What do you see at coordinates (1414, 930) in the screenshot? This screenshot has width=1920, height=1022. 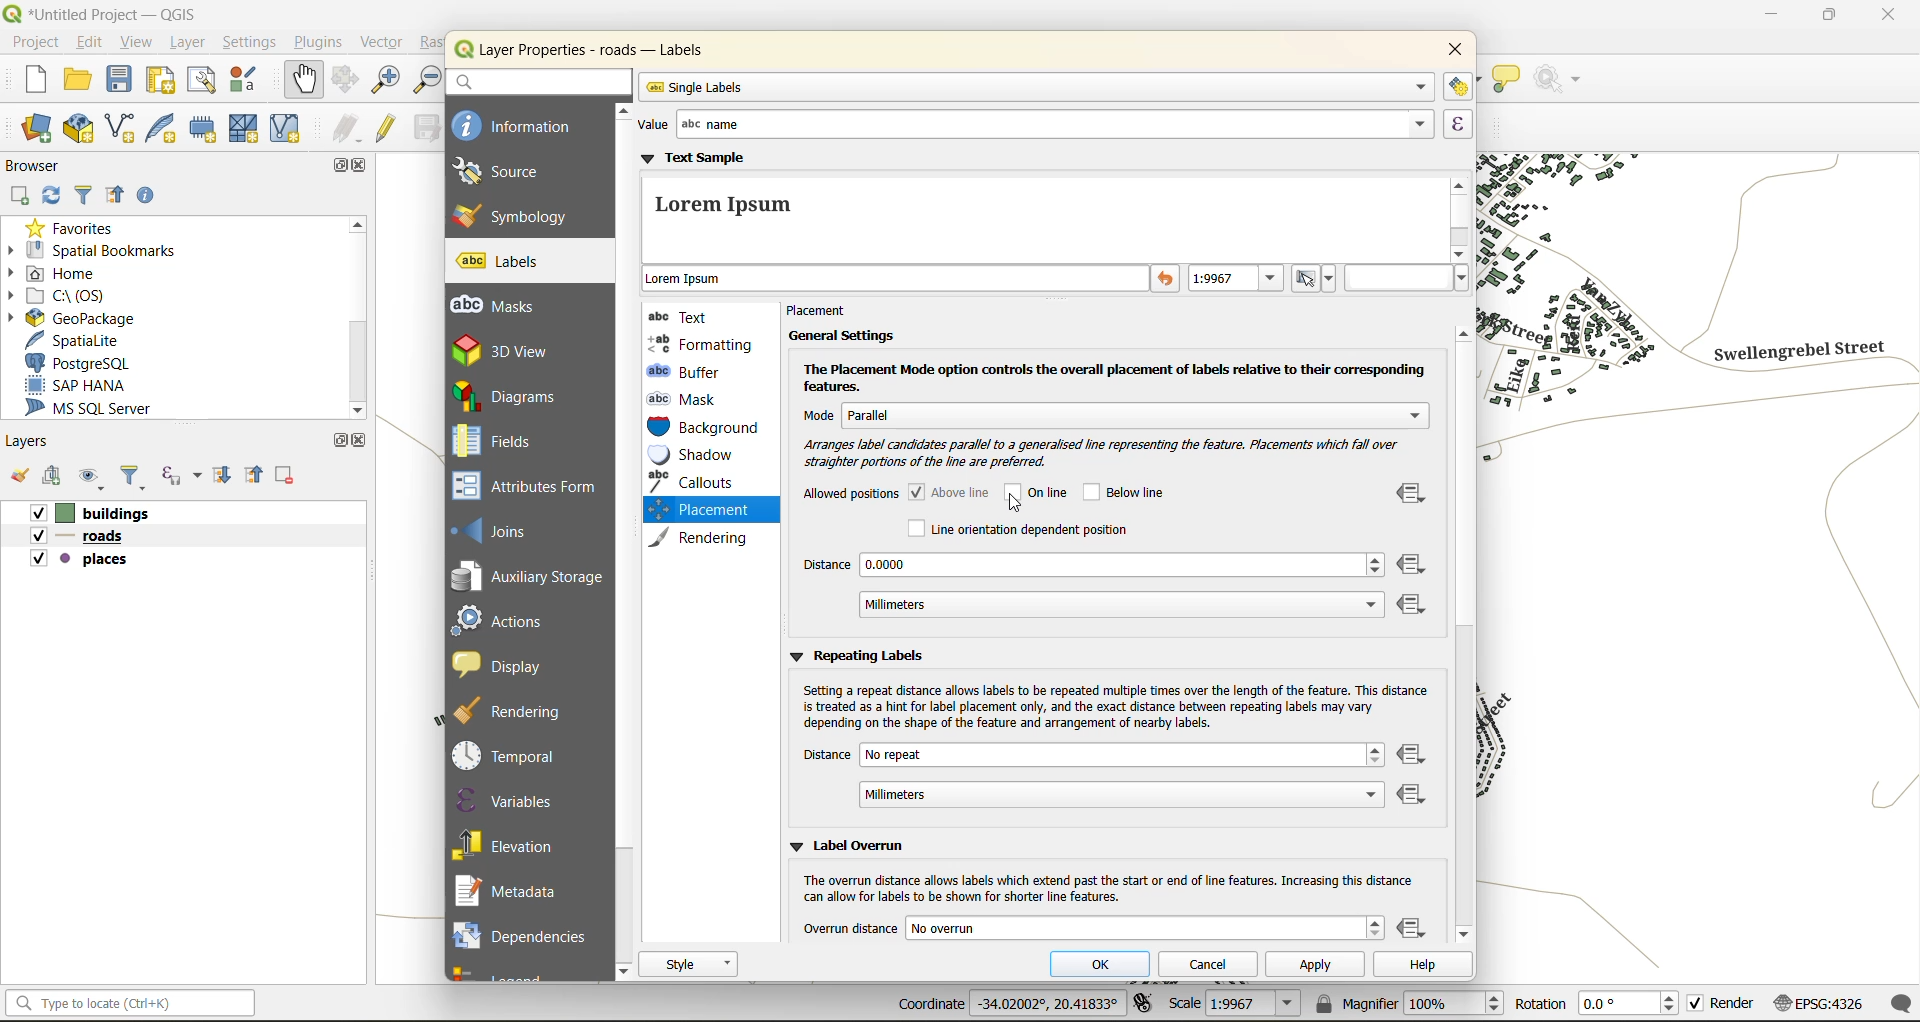 I see `data defined override` at bounding box center [1414, 930].